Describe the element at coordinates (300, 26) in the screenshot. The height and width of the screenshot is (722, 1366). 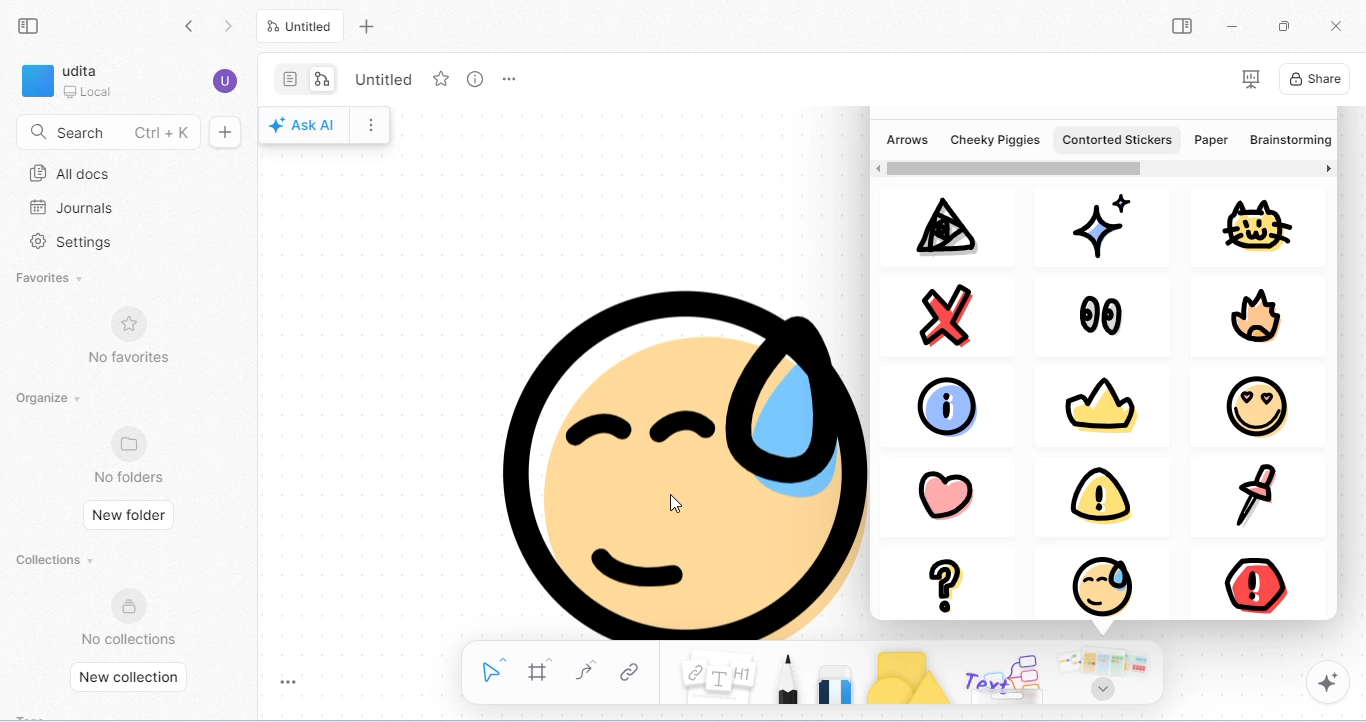
I see `current tab` at that location.